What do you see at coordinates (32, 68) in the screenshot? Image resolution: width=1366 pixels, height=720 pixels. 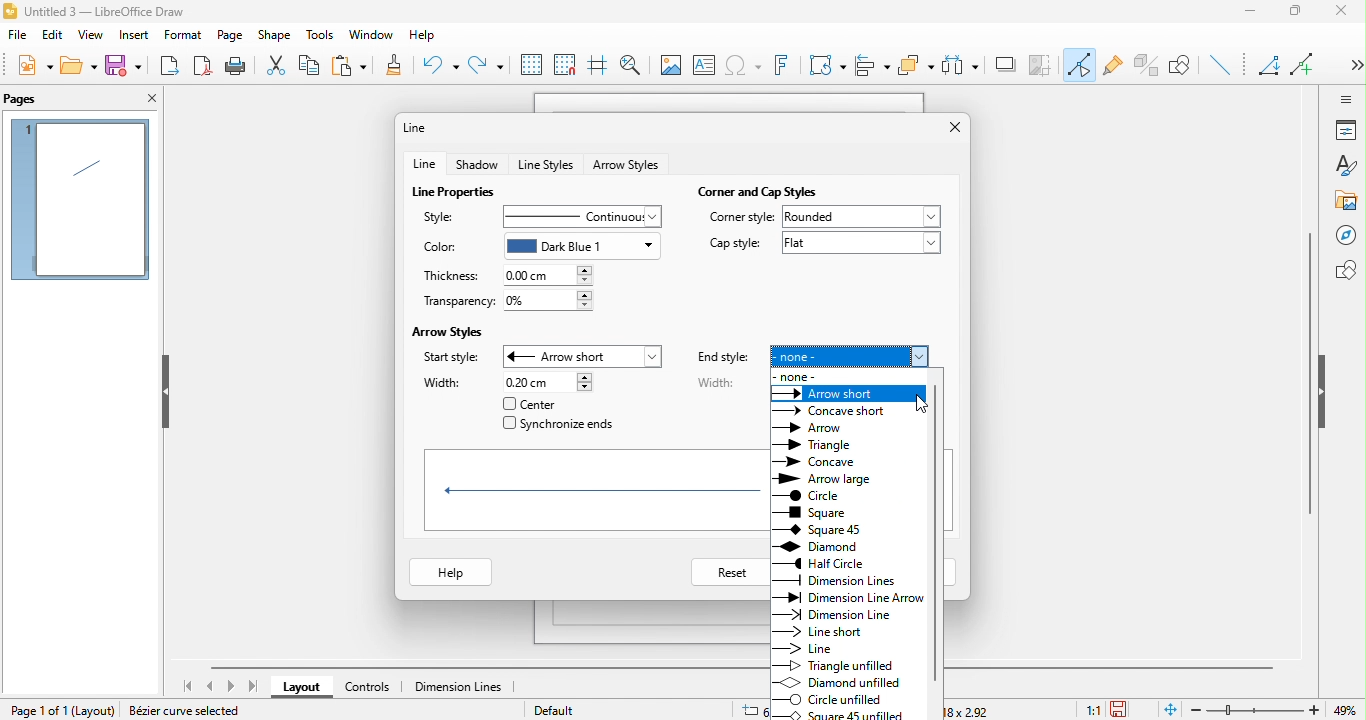 I see `new` at bounding box center [32, 68].